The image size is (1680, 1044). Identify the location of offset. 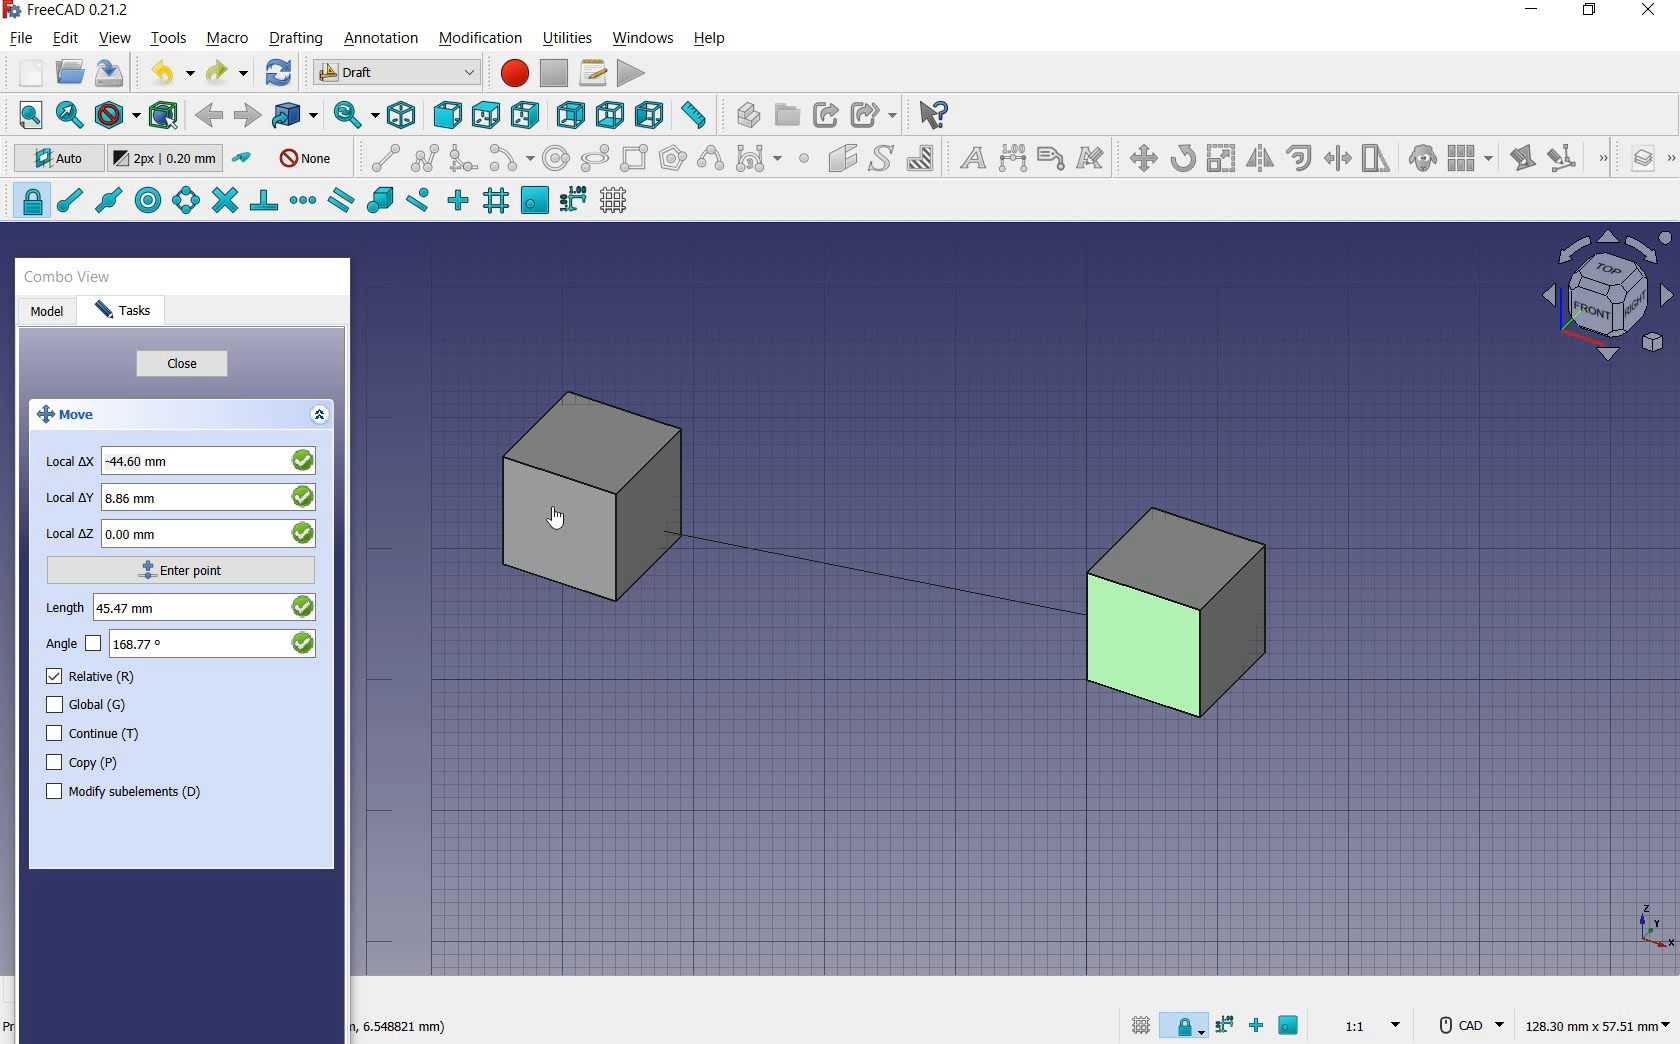
(1300, 157).